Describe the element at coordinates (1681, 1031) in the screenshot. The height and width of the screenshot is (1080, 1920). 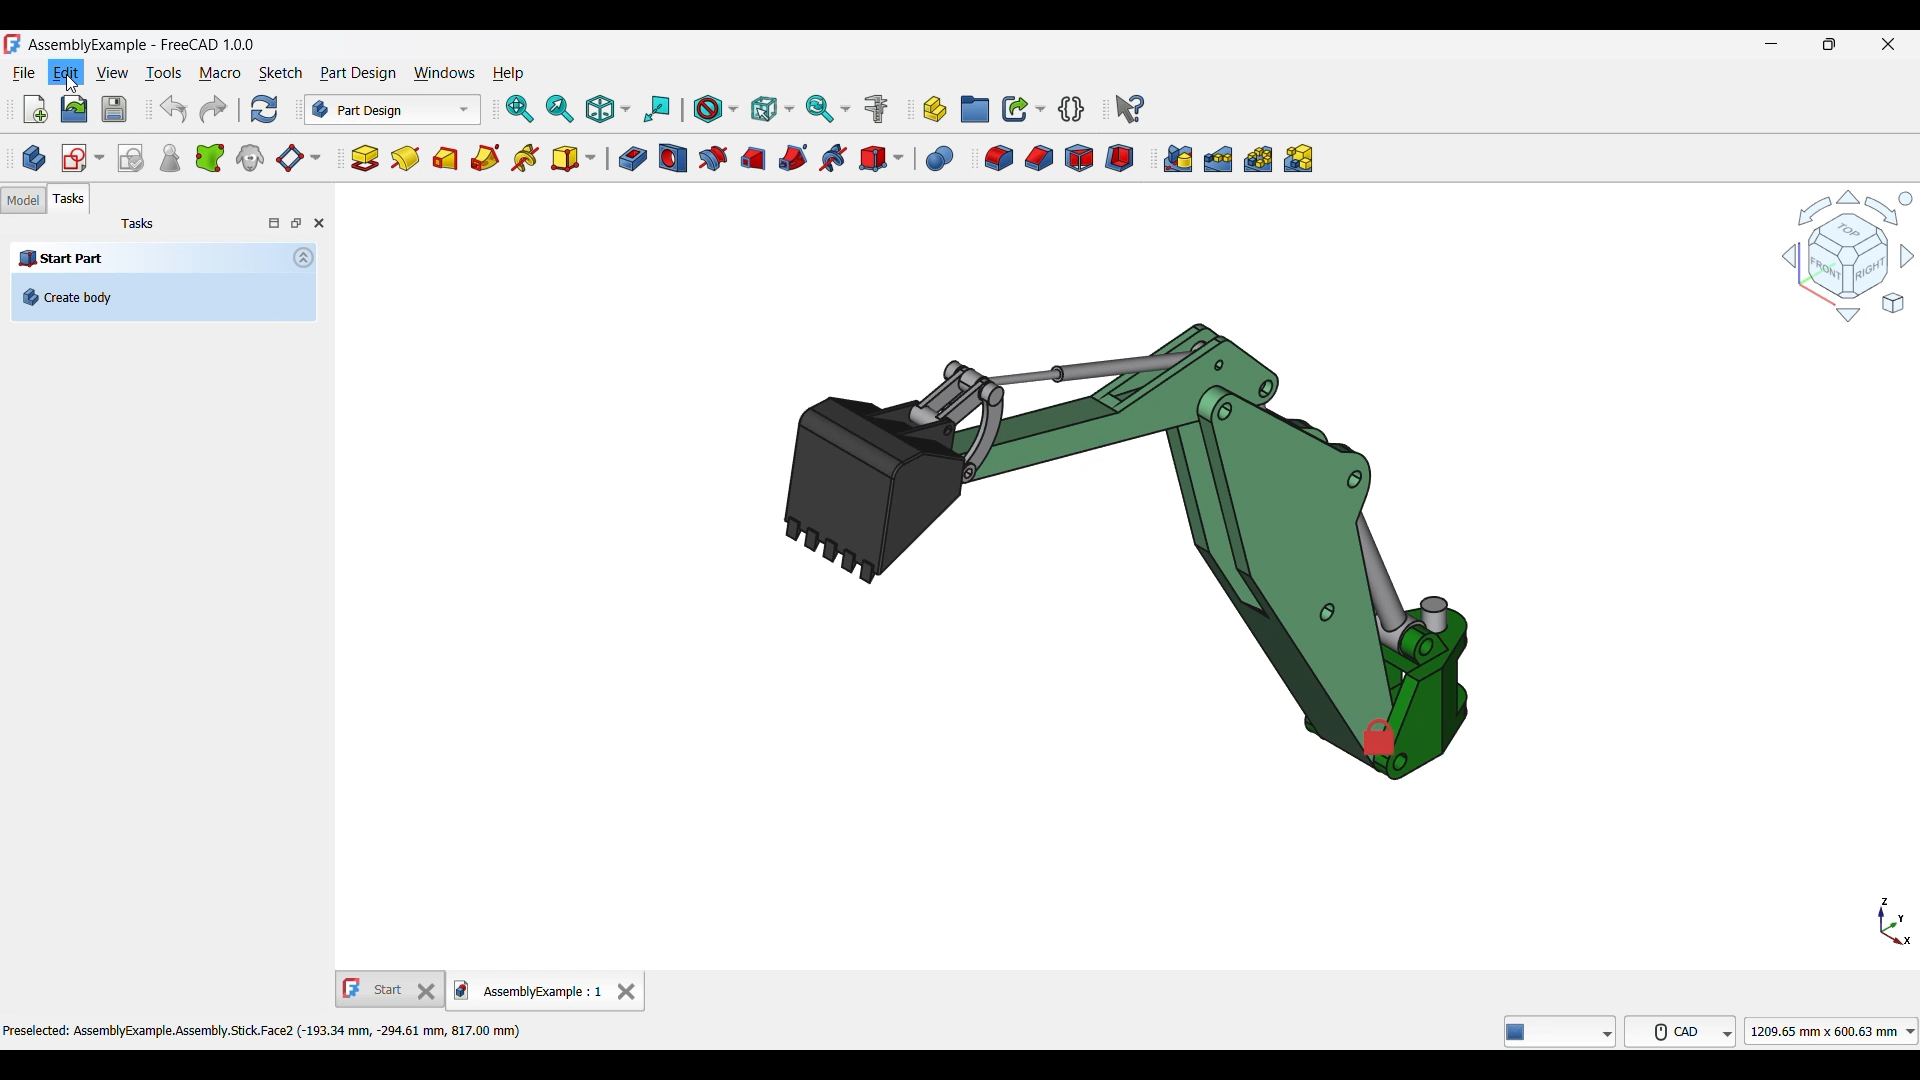
I see `cad` at that location.